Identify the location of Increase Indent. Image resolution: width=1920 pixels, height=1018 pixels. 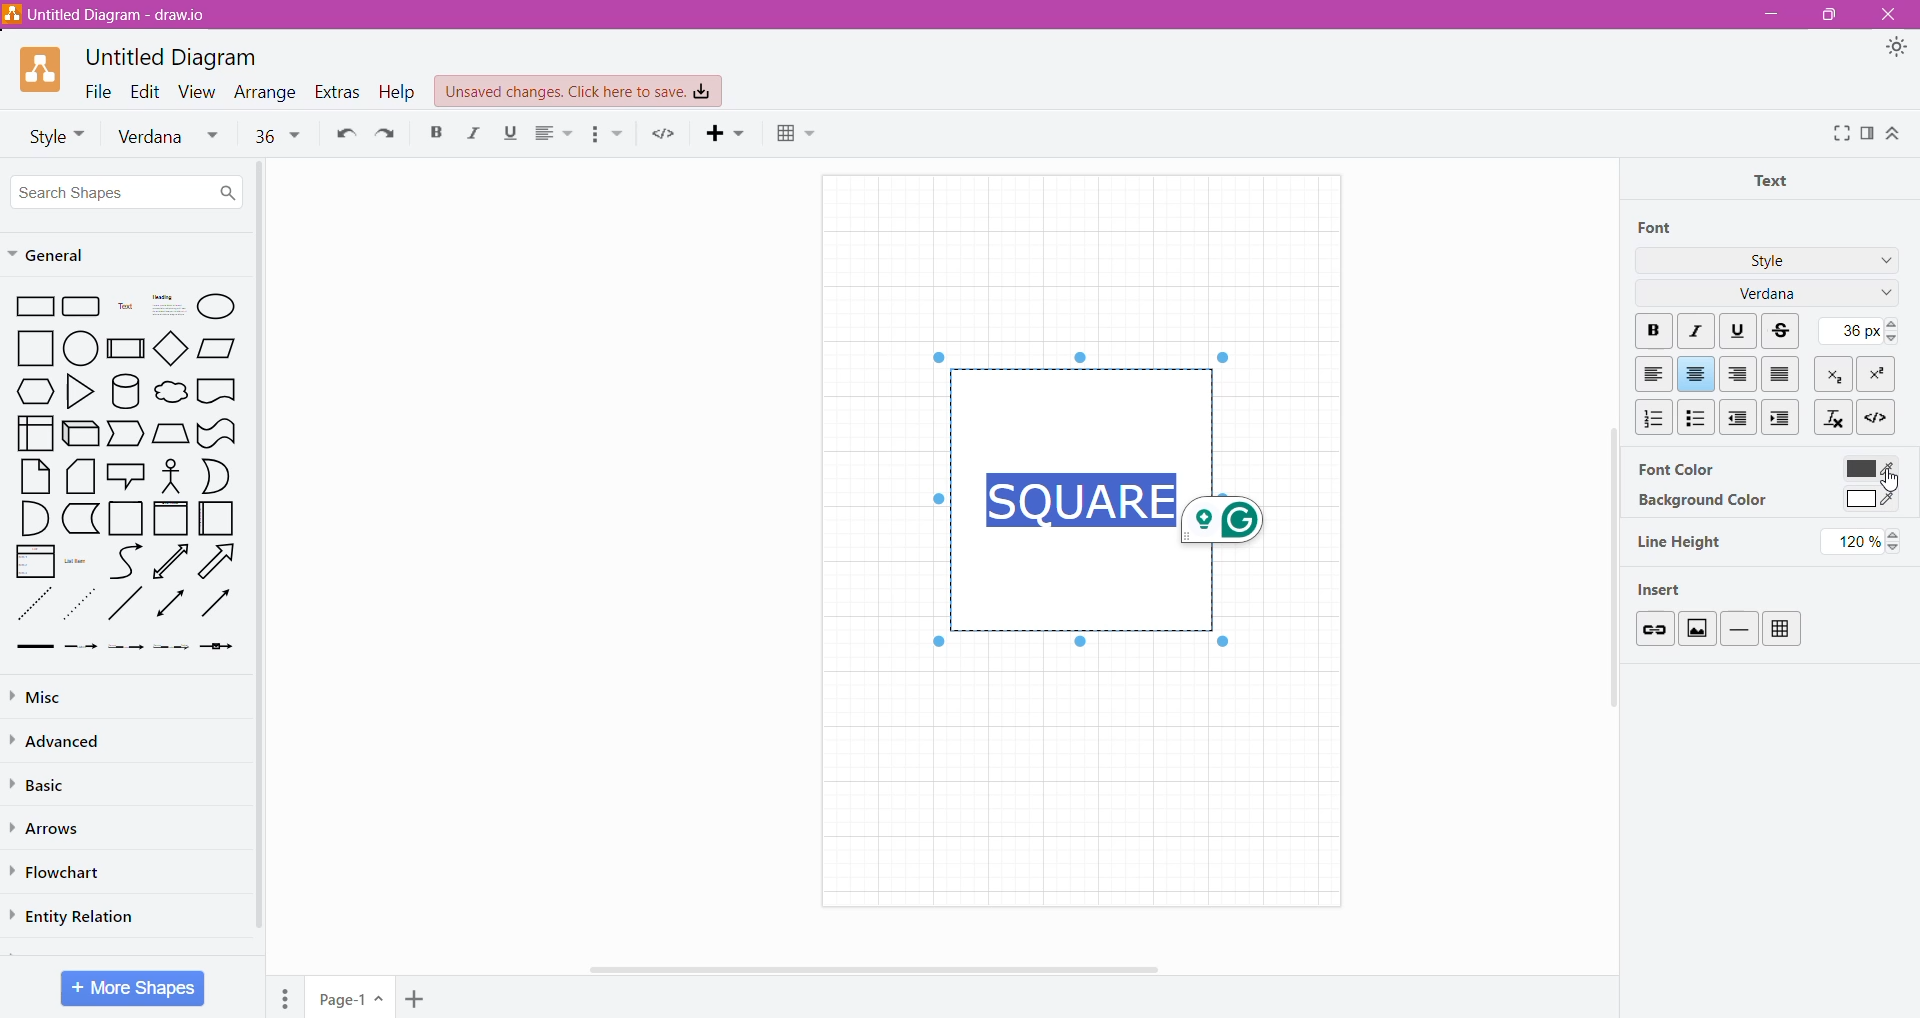
(1783, 417).